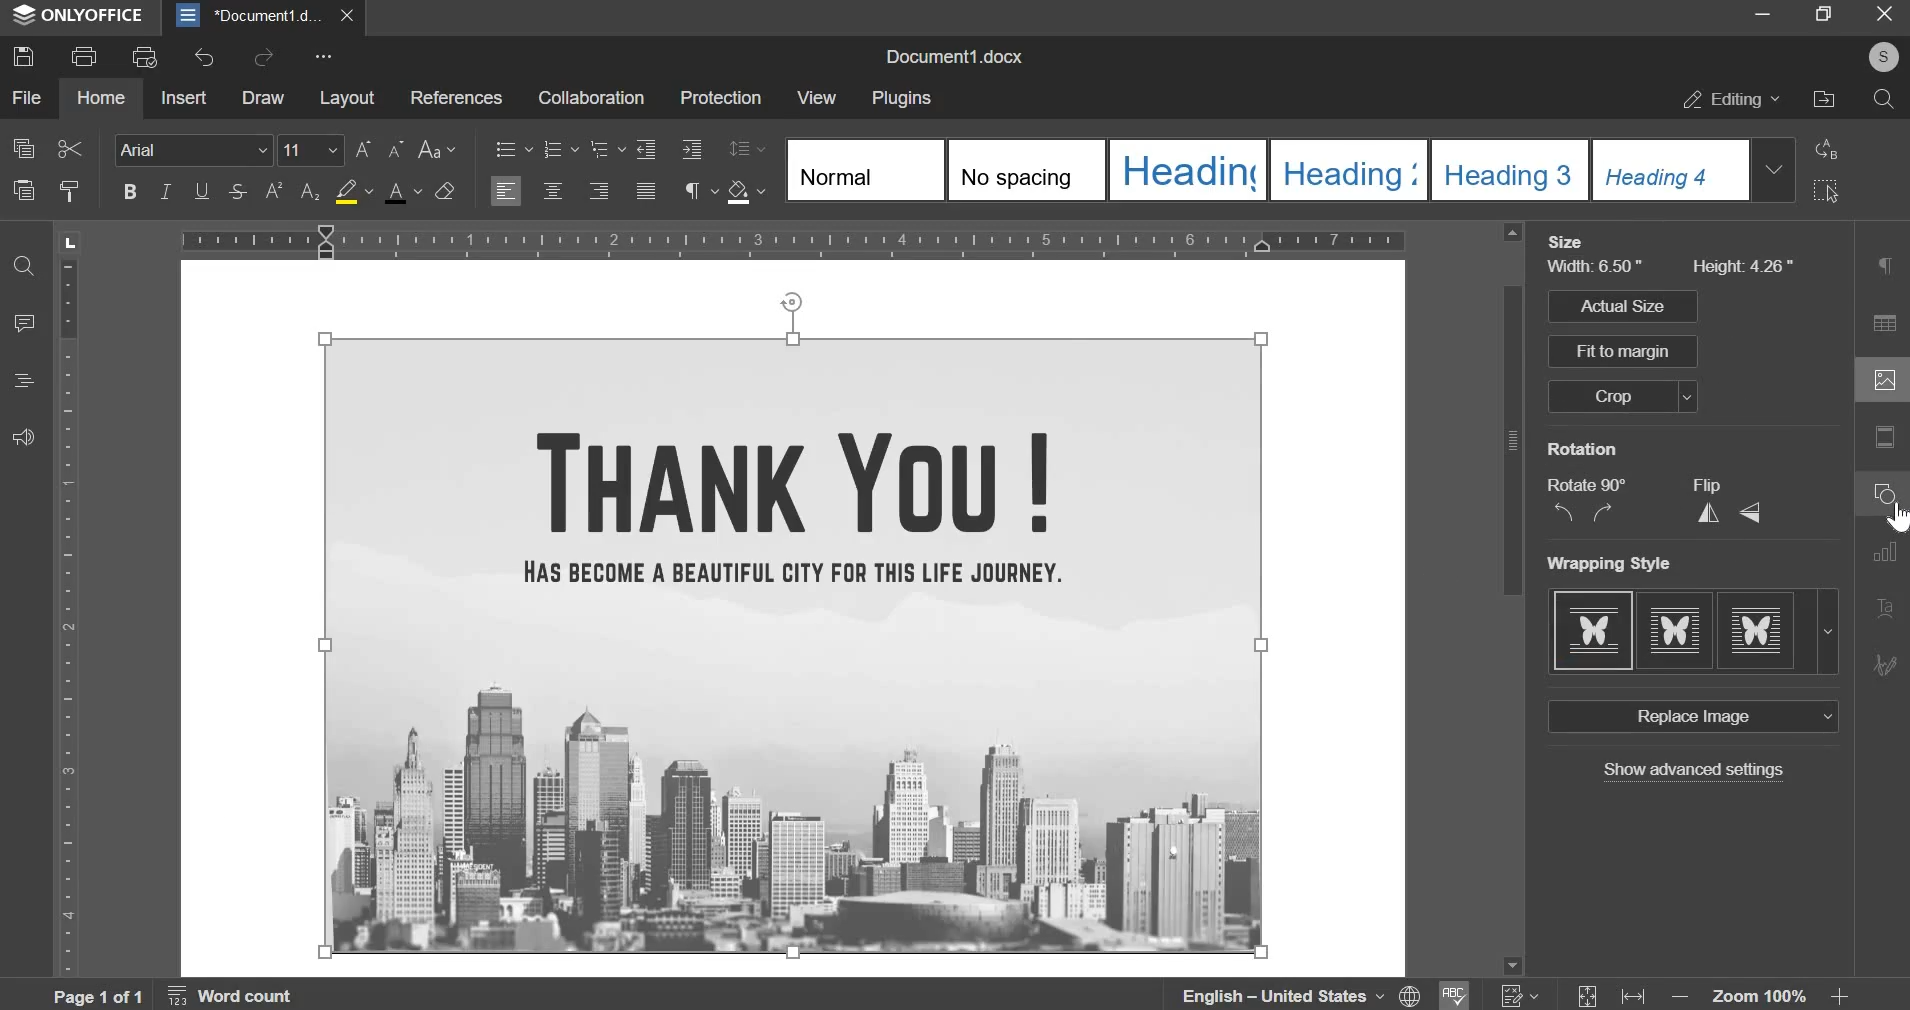 This screenshot has width=1910, height=1010. I want to click on increase indent, so click(690, 149).